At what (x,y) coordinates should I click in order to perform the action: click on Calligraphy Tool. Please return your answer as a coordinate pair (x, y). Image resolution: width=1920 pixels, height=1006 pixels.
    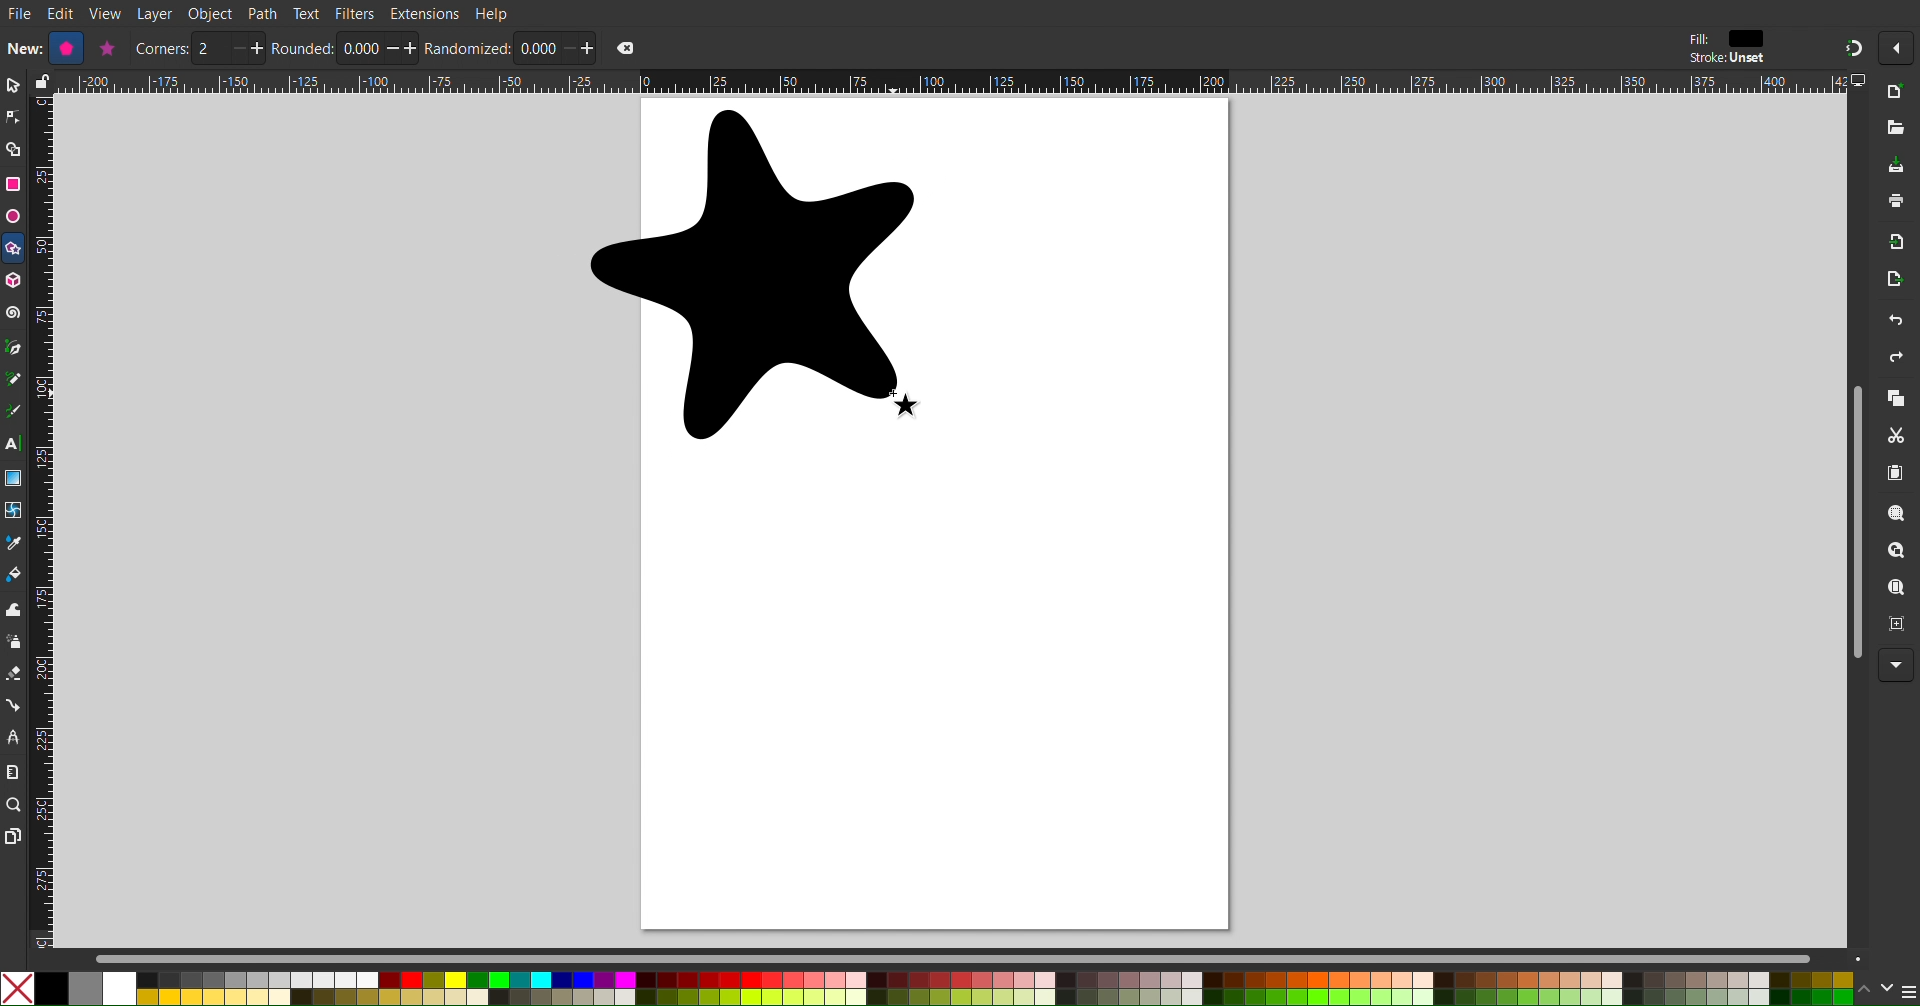
    Looking at the image, I should click on (12, 411).